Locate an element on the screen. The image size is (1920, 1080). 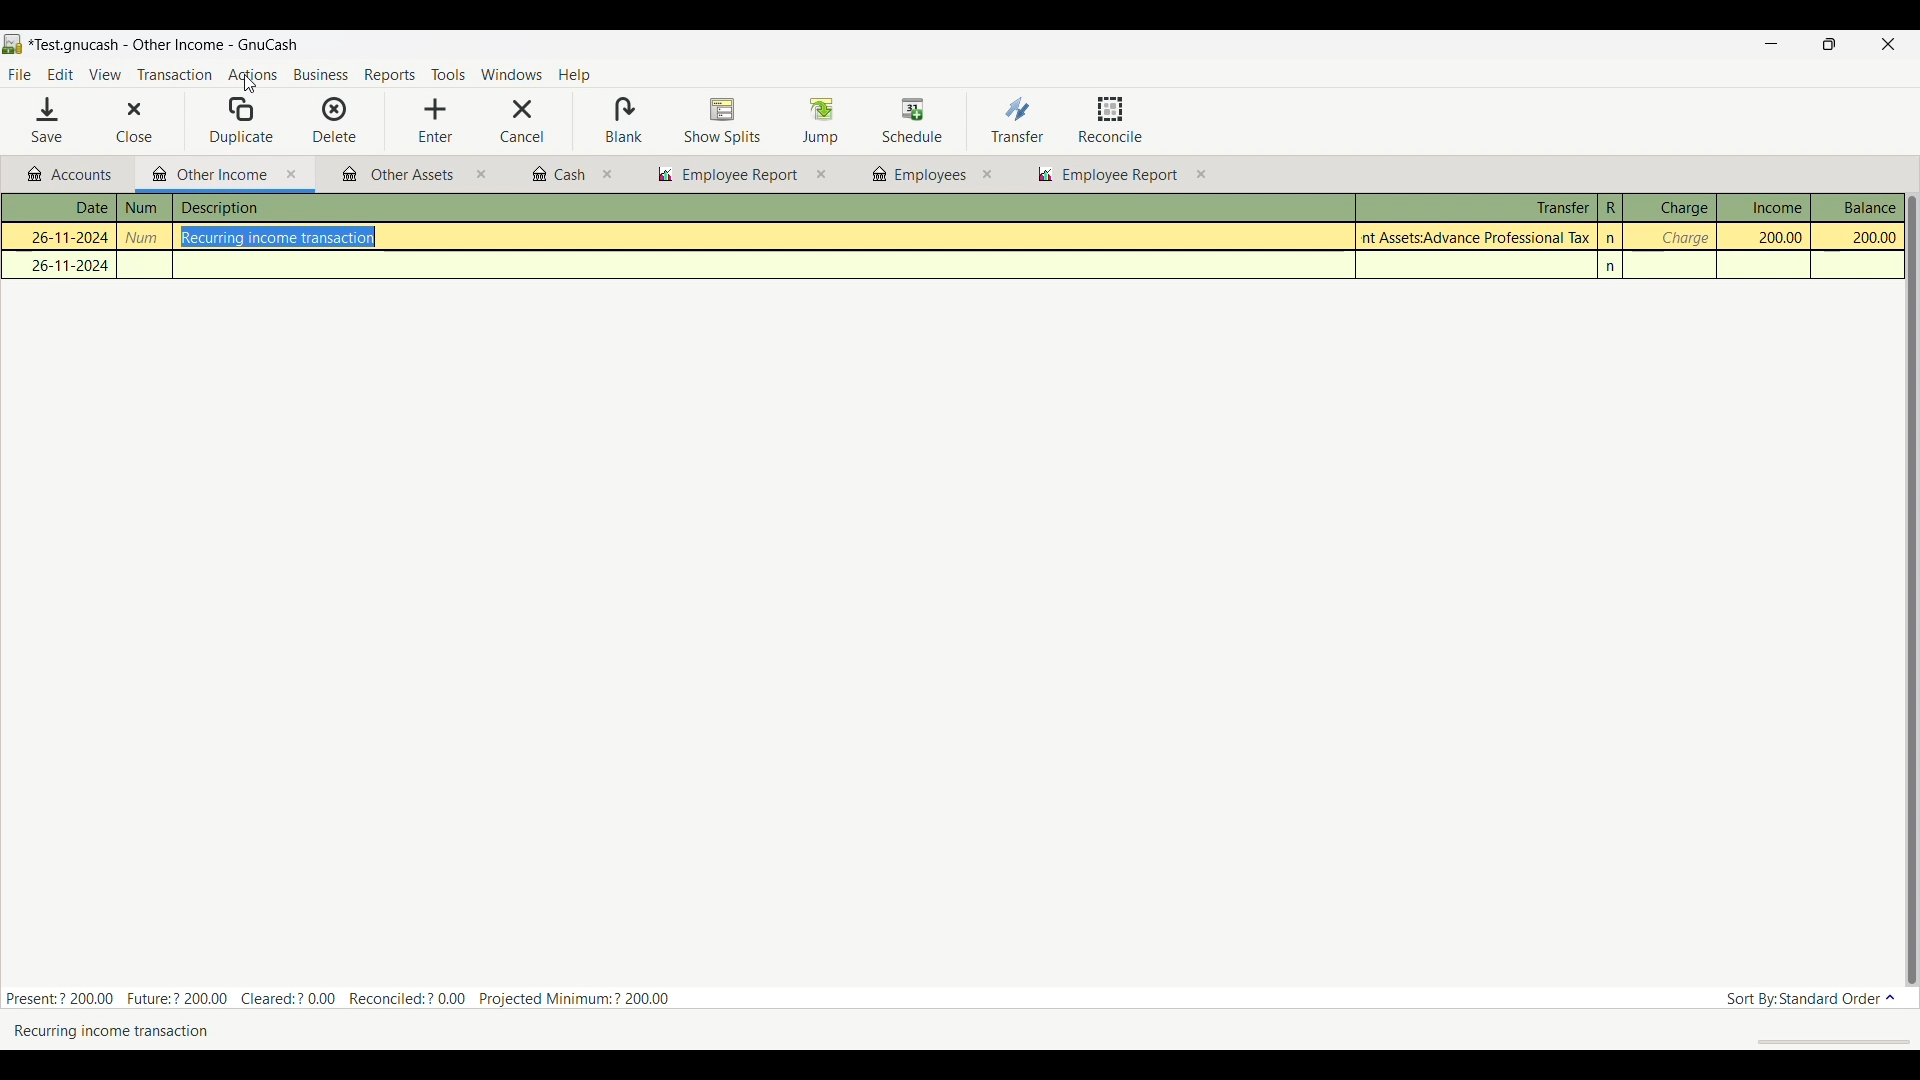
Description of current selection is located at coordinates (137, 1030).